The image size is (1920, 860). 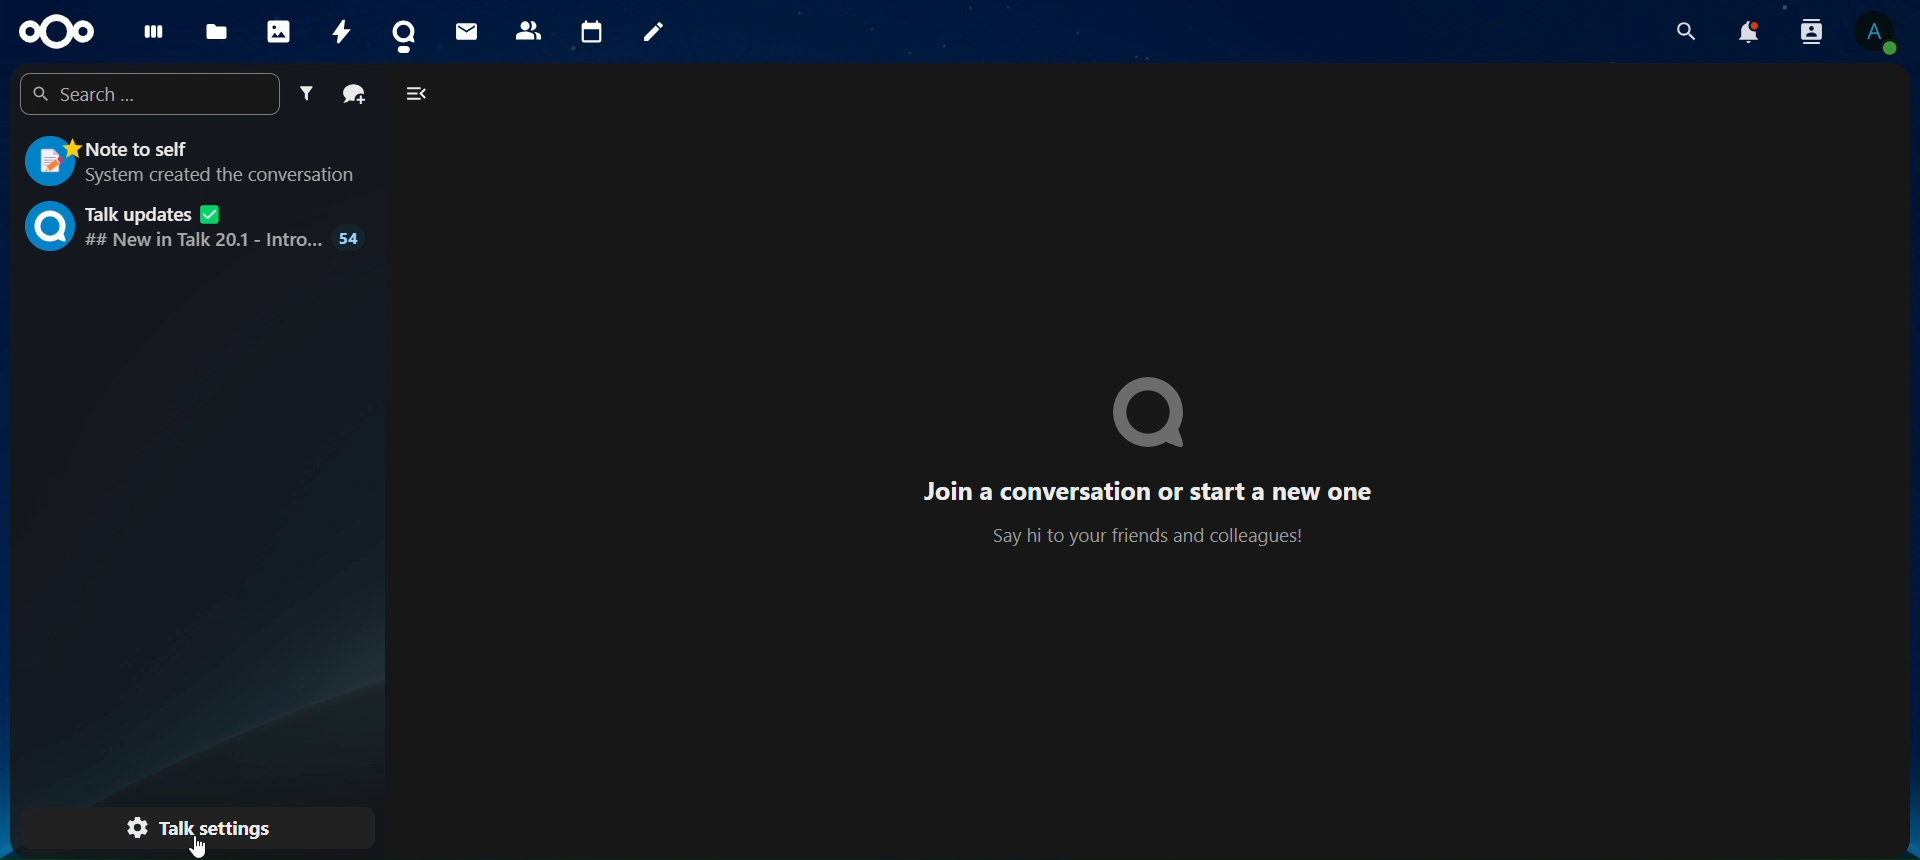 I want to click on Talk logo, so click(x=1155, y=413).